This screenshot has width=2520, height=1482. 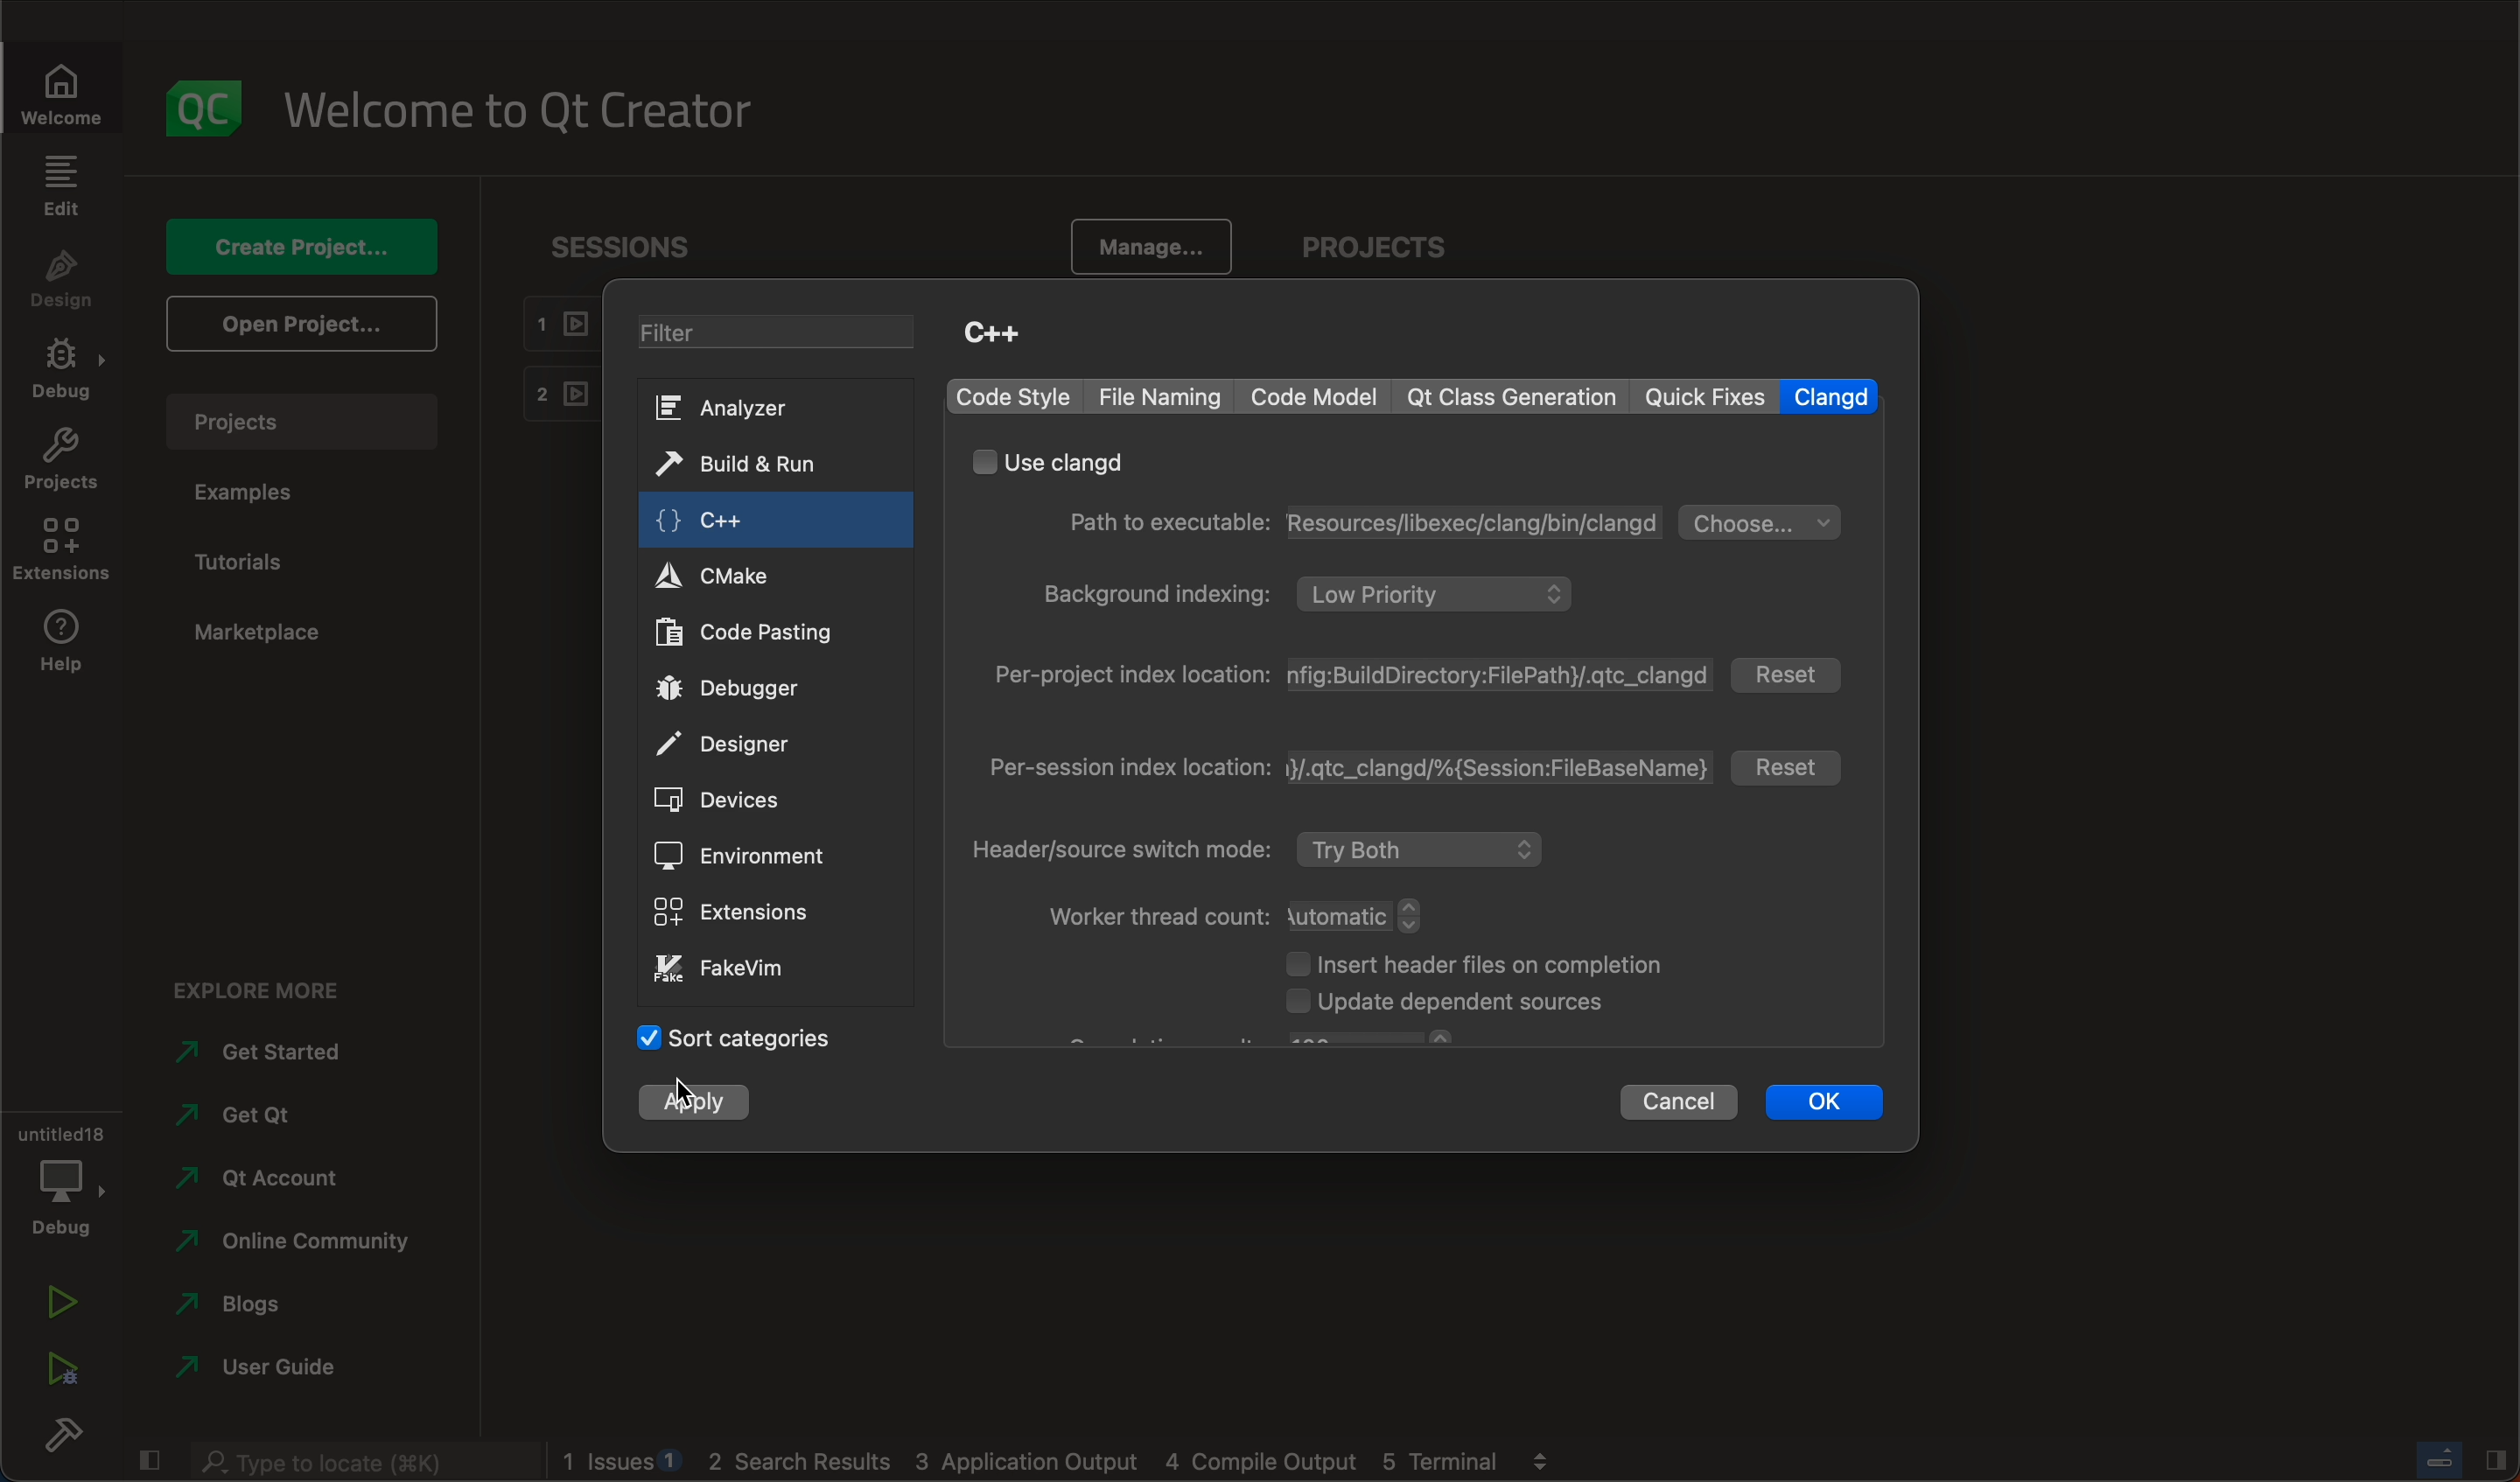 What do you see at coordinates (1081, 1461) in the screenshot?
I see `logs` at bounding box center [1081, 1461].